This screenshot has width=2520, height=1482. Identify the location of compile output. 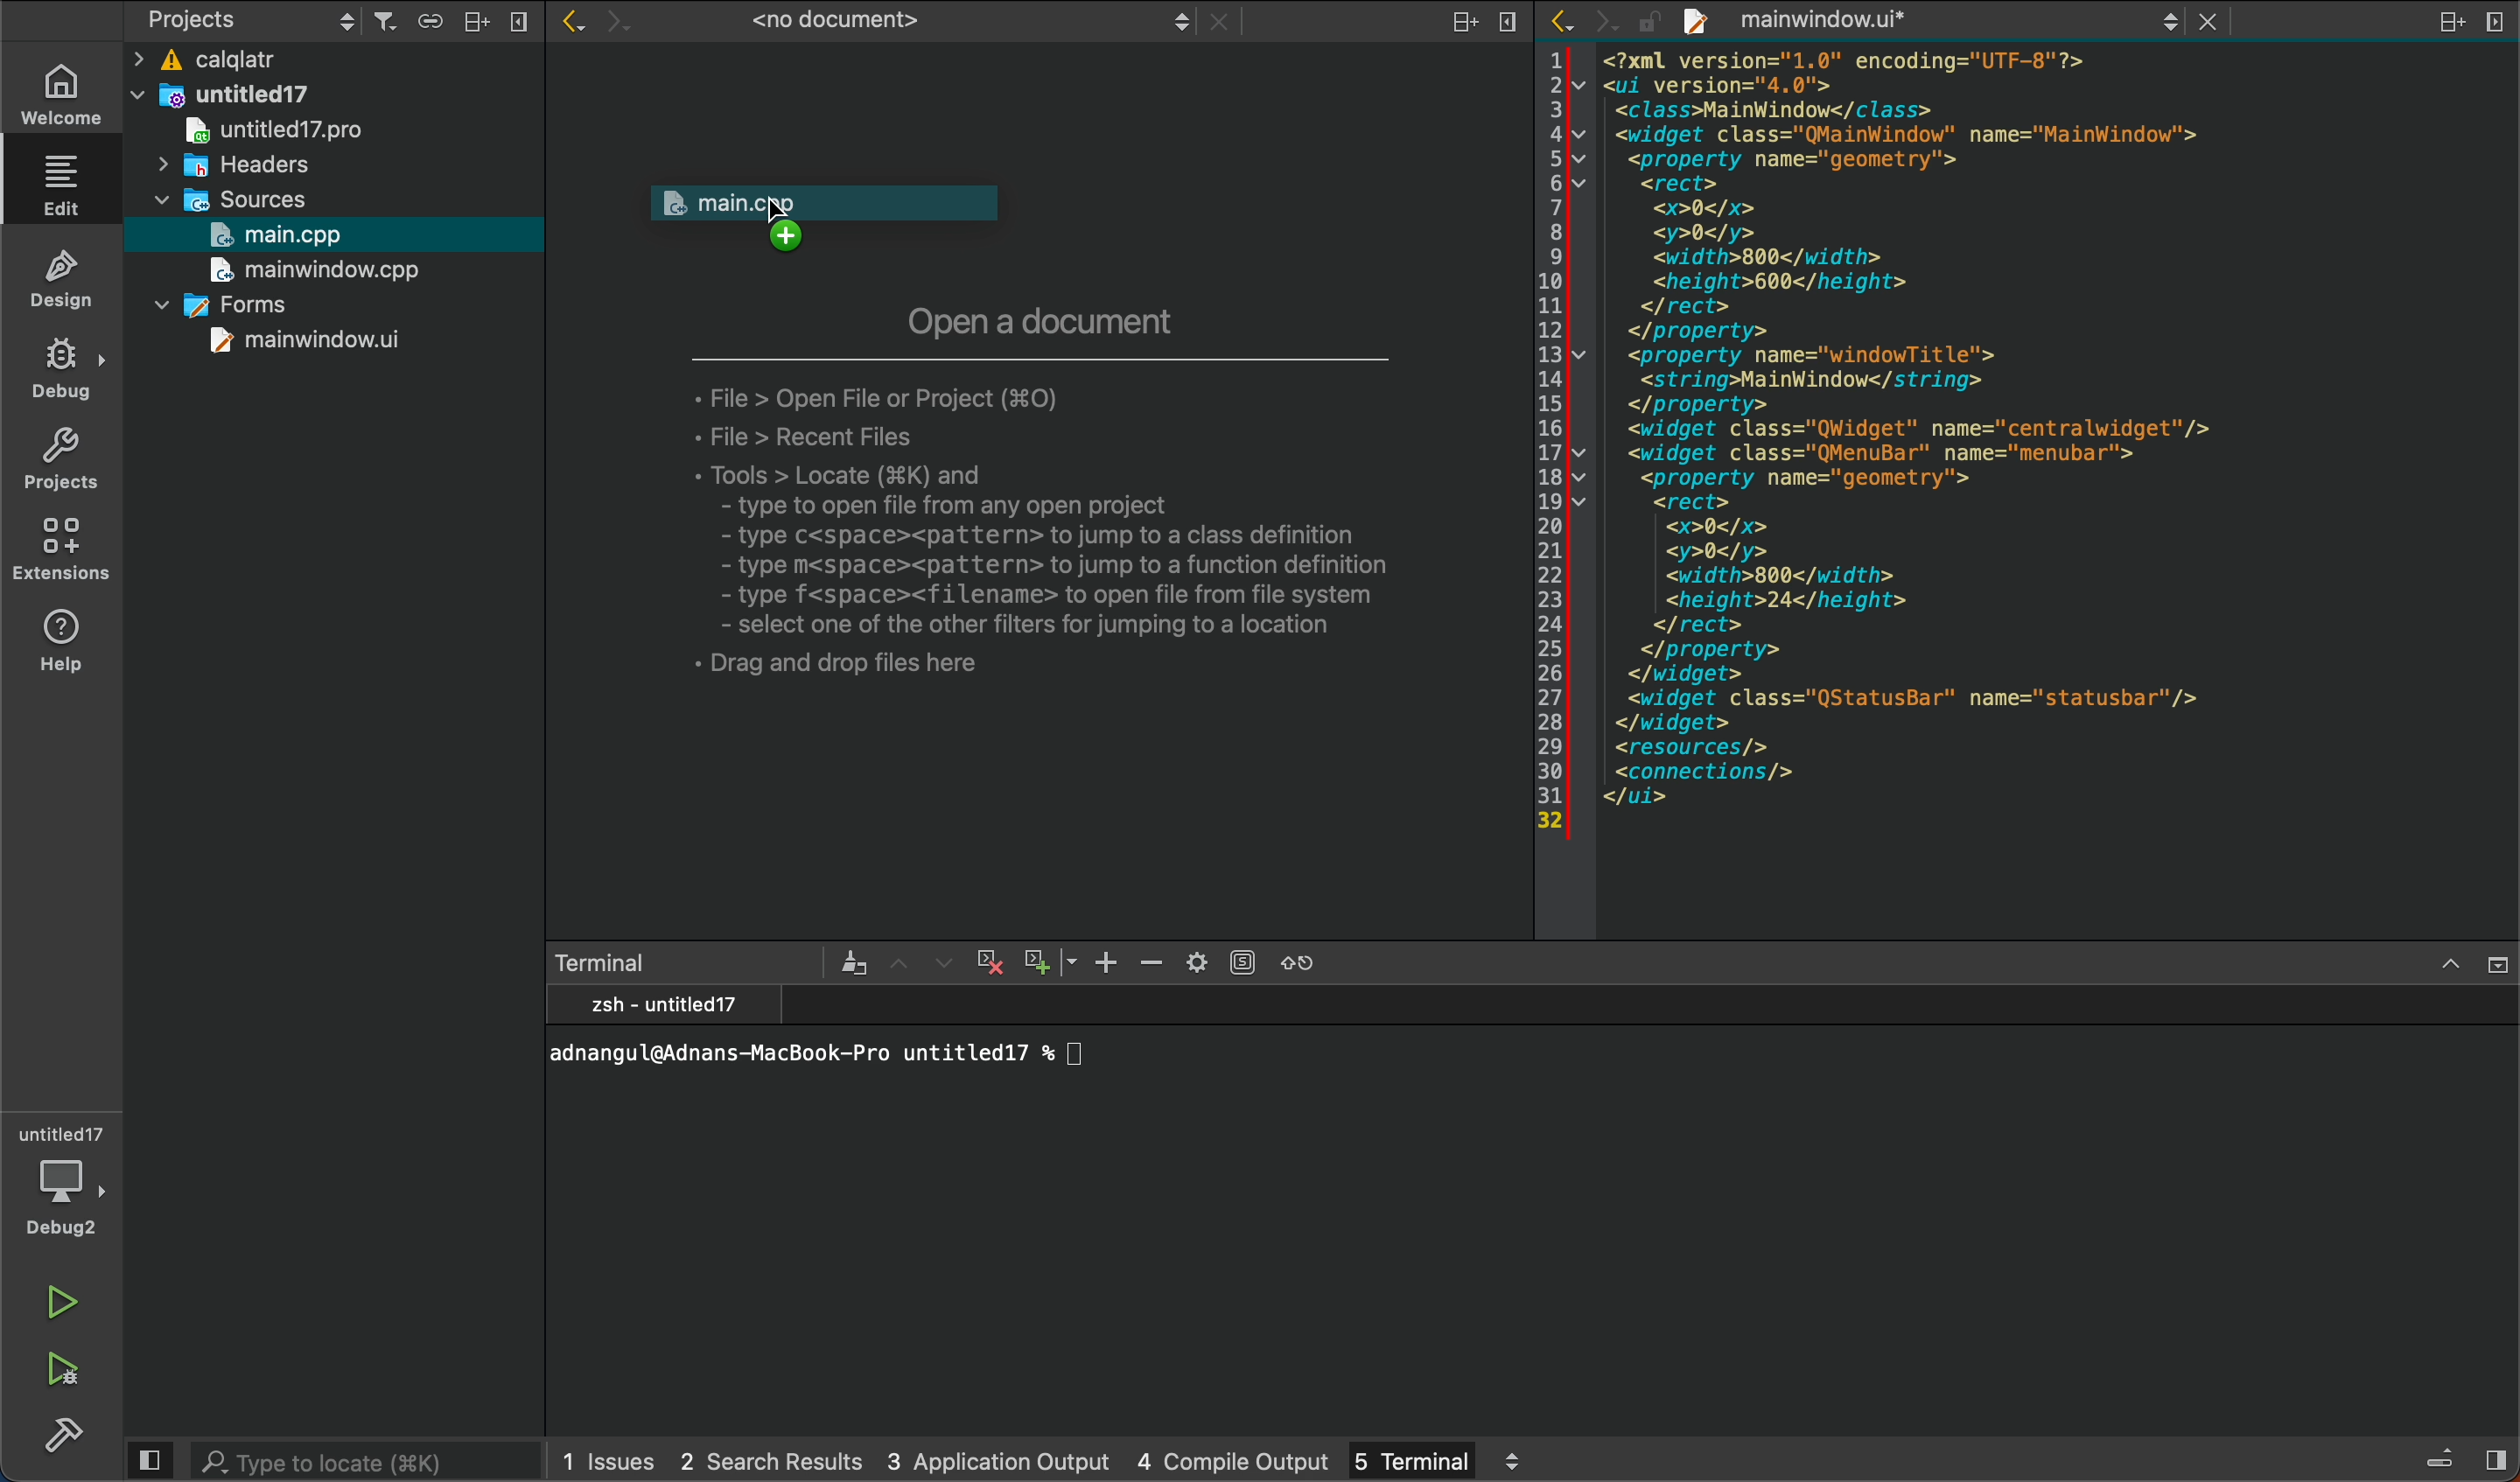
(1236, 1458).